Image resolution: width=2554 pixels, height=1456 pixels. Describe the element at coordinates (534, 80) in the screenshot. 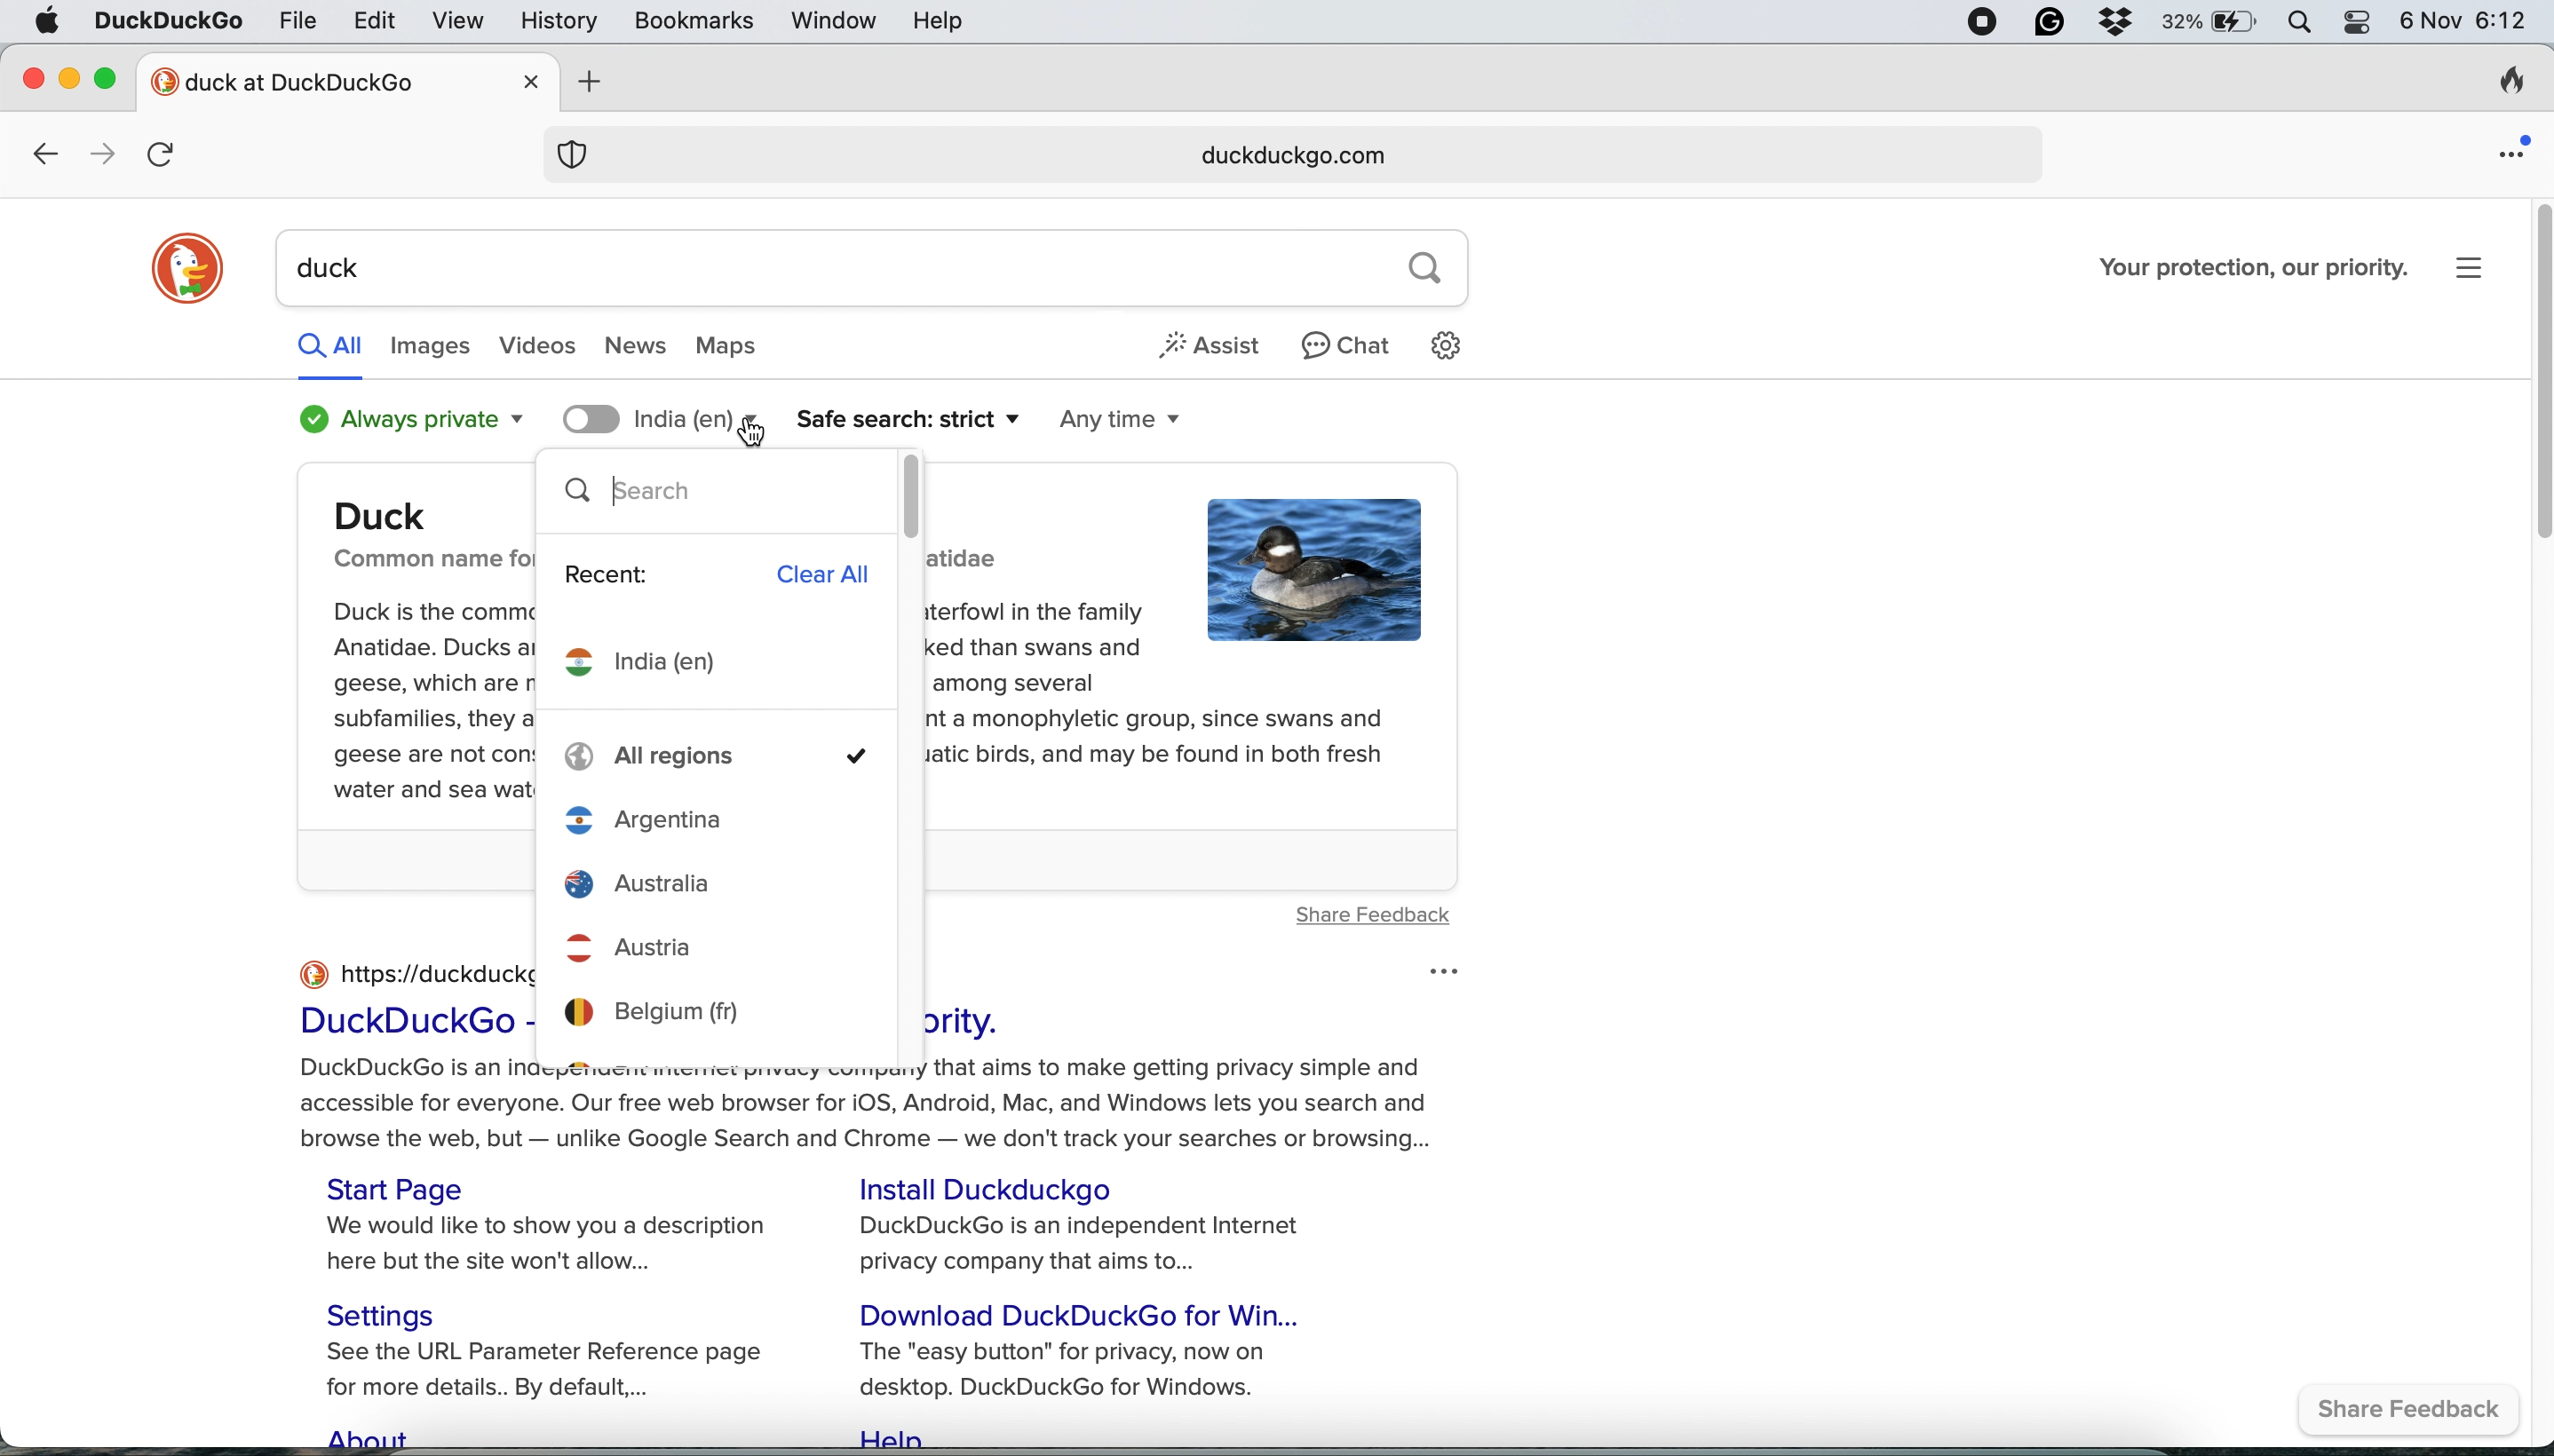

I see `close` at that location.